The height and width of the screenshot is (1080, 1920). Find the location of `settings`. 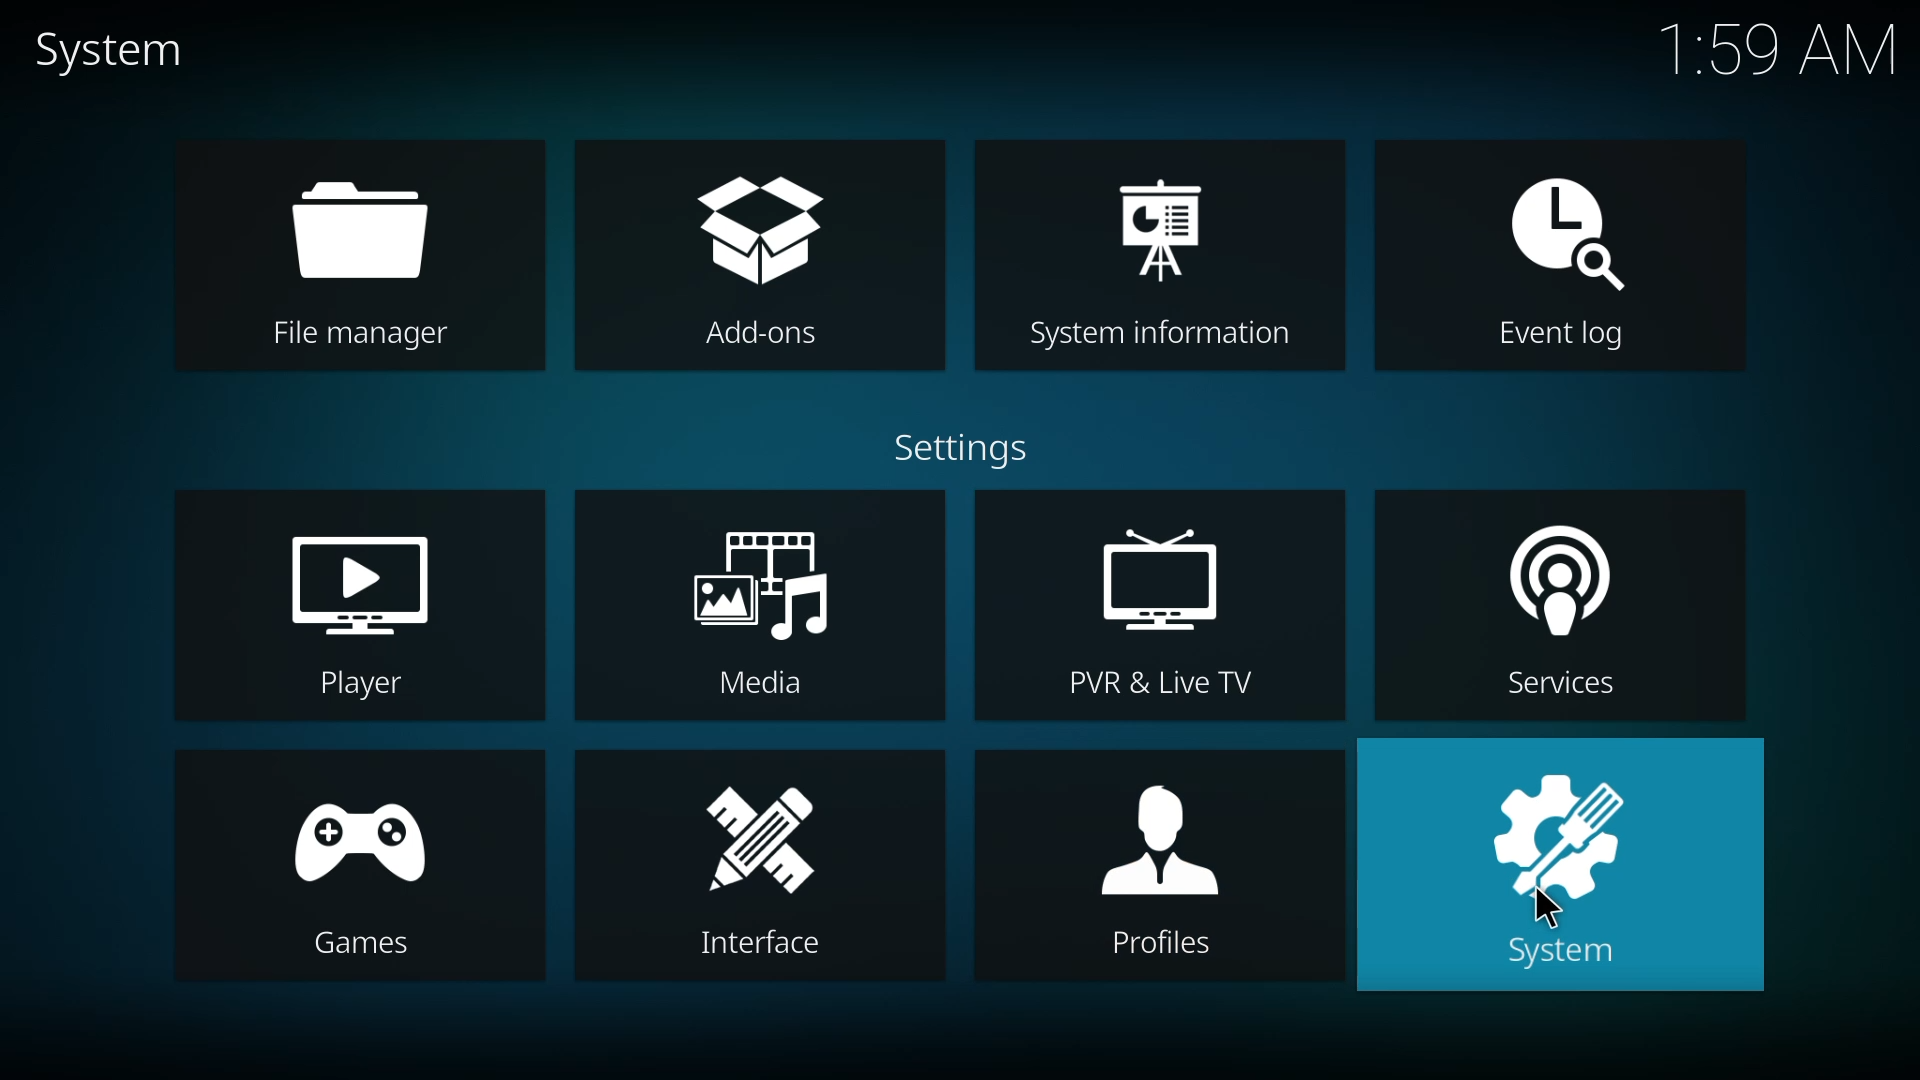

settings is located at coordinates (960, 447).